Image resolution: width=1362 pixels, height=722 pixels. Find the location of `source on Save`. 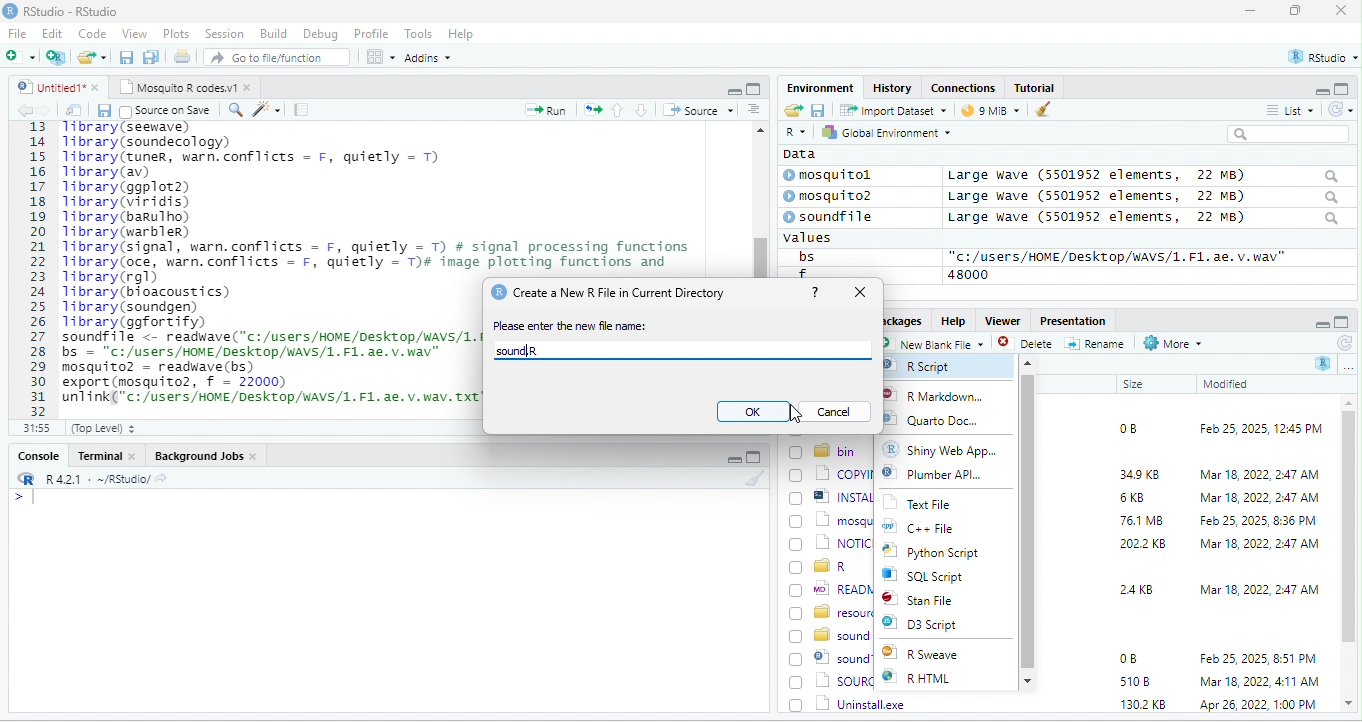

source on Save is located at coordinates (167, 112).